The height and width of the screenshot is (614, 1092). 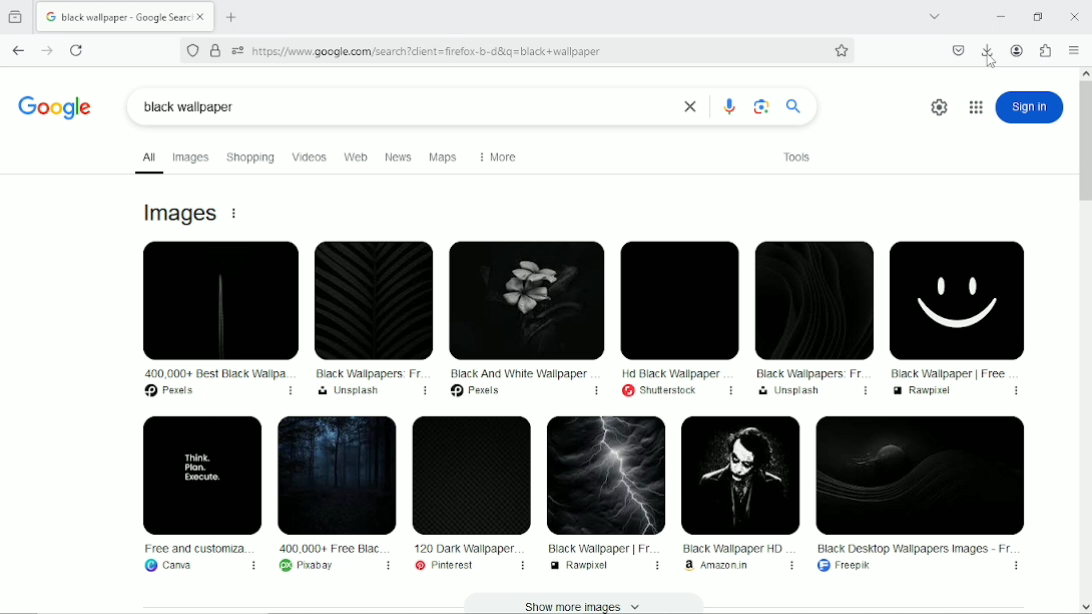 What do you see at coordinates (16, 16) in the screenshot?
I see `View recent browsing` at bounding box center [16, 16].